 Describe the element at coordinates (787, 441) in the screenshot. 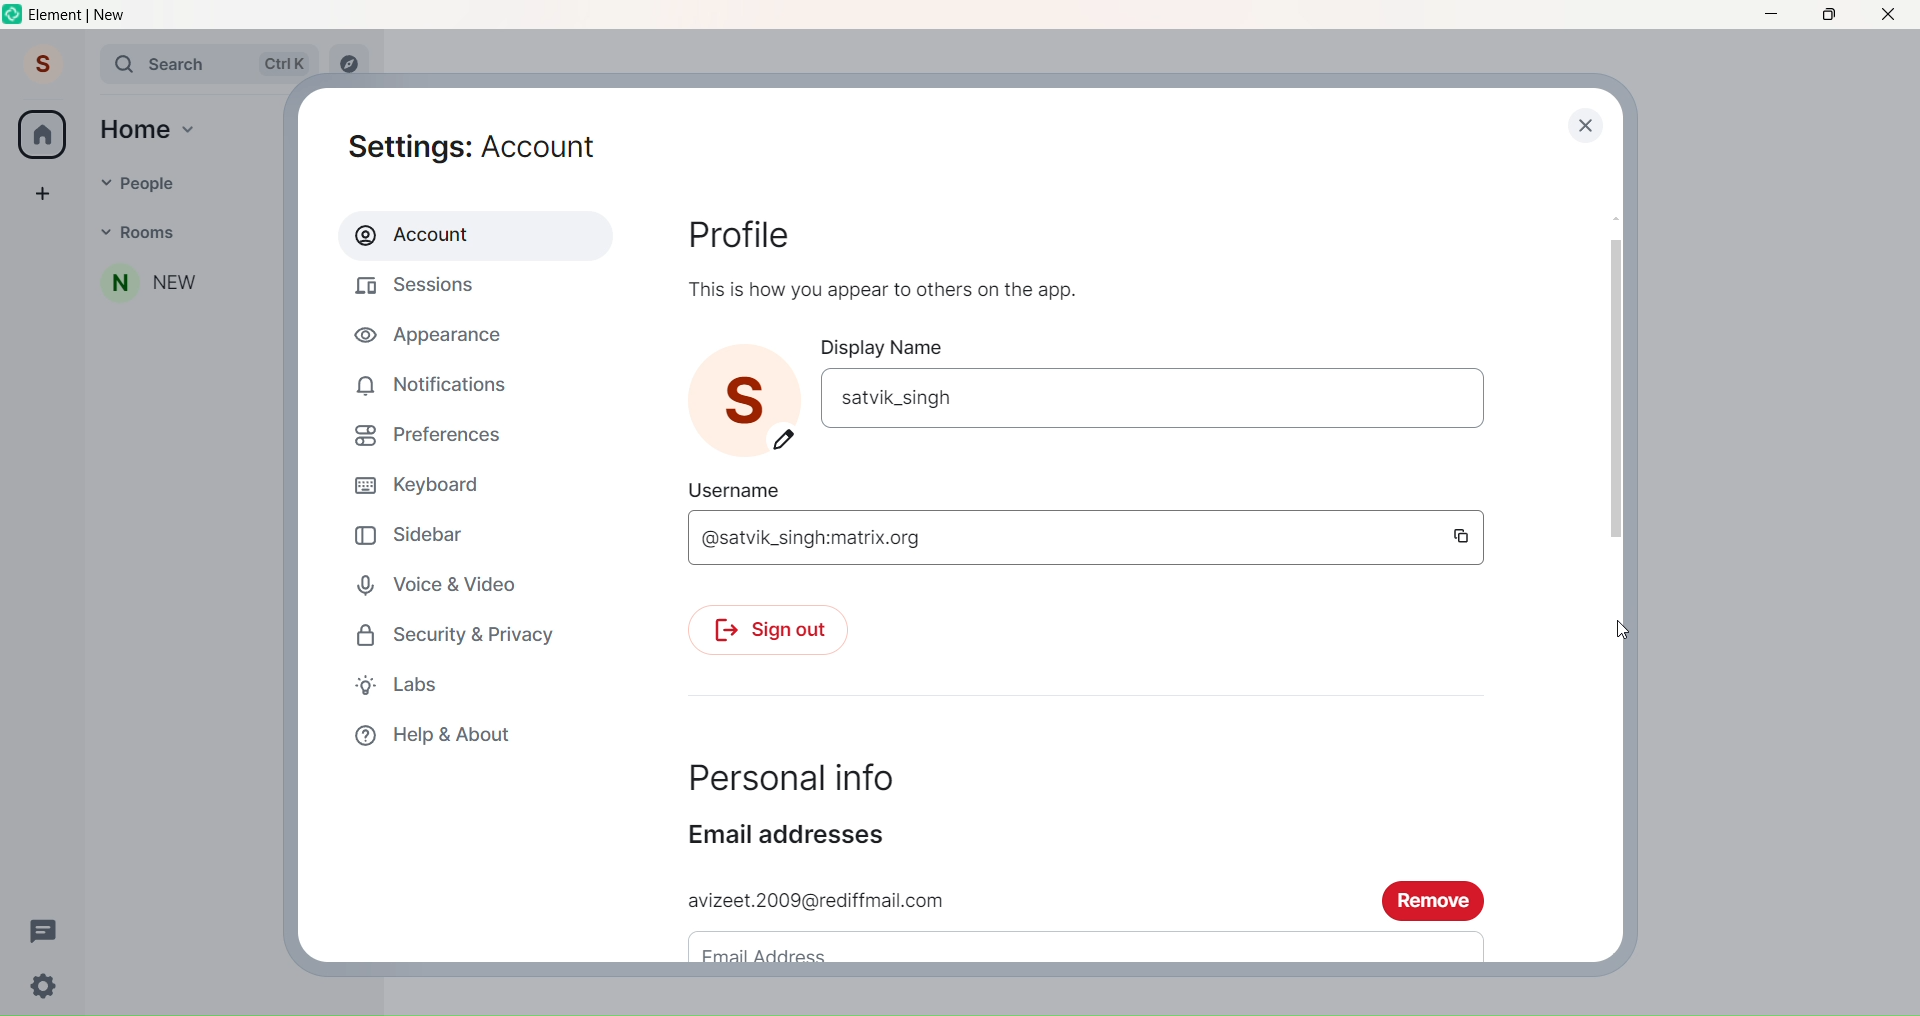

I see `Change Profile` at that location.